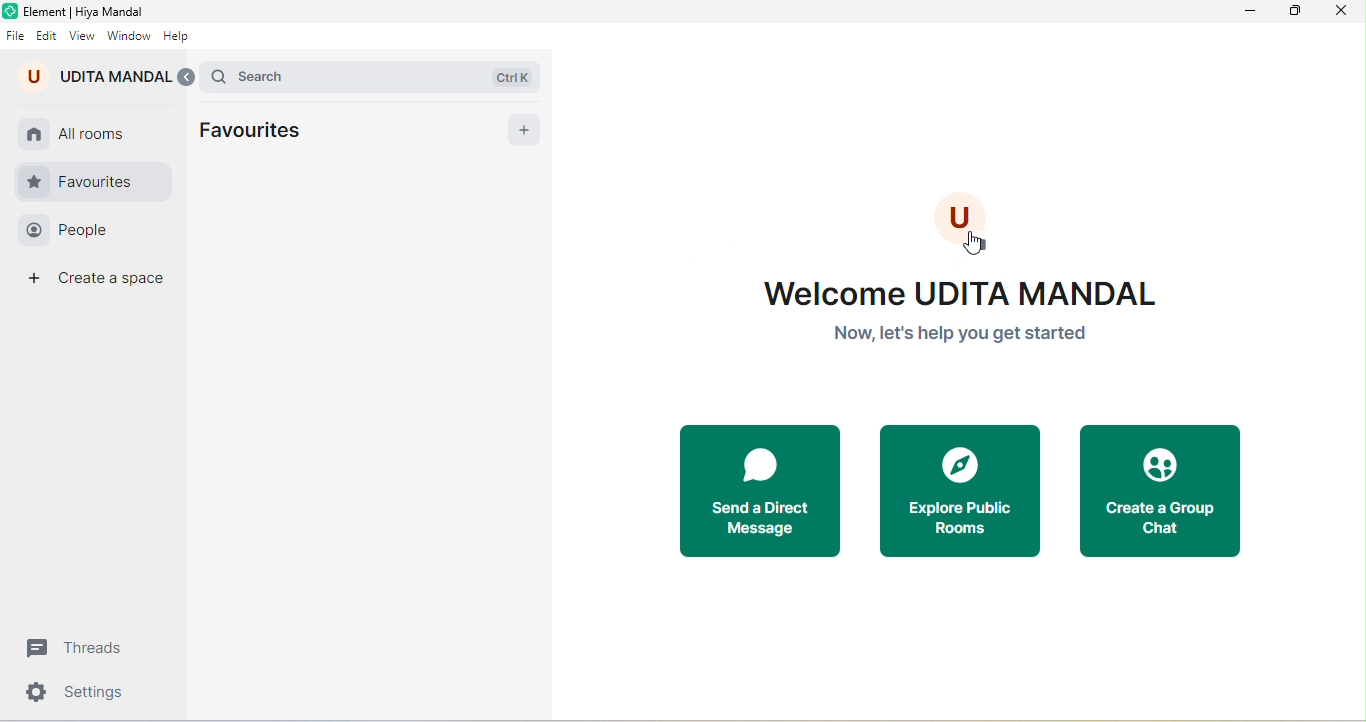 The height and width of the screenshot is (722, 1366). Describe the element at coordinates (15, 36) in the screenshot. I see `file` at that location.